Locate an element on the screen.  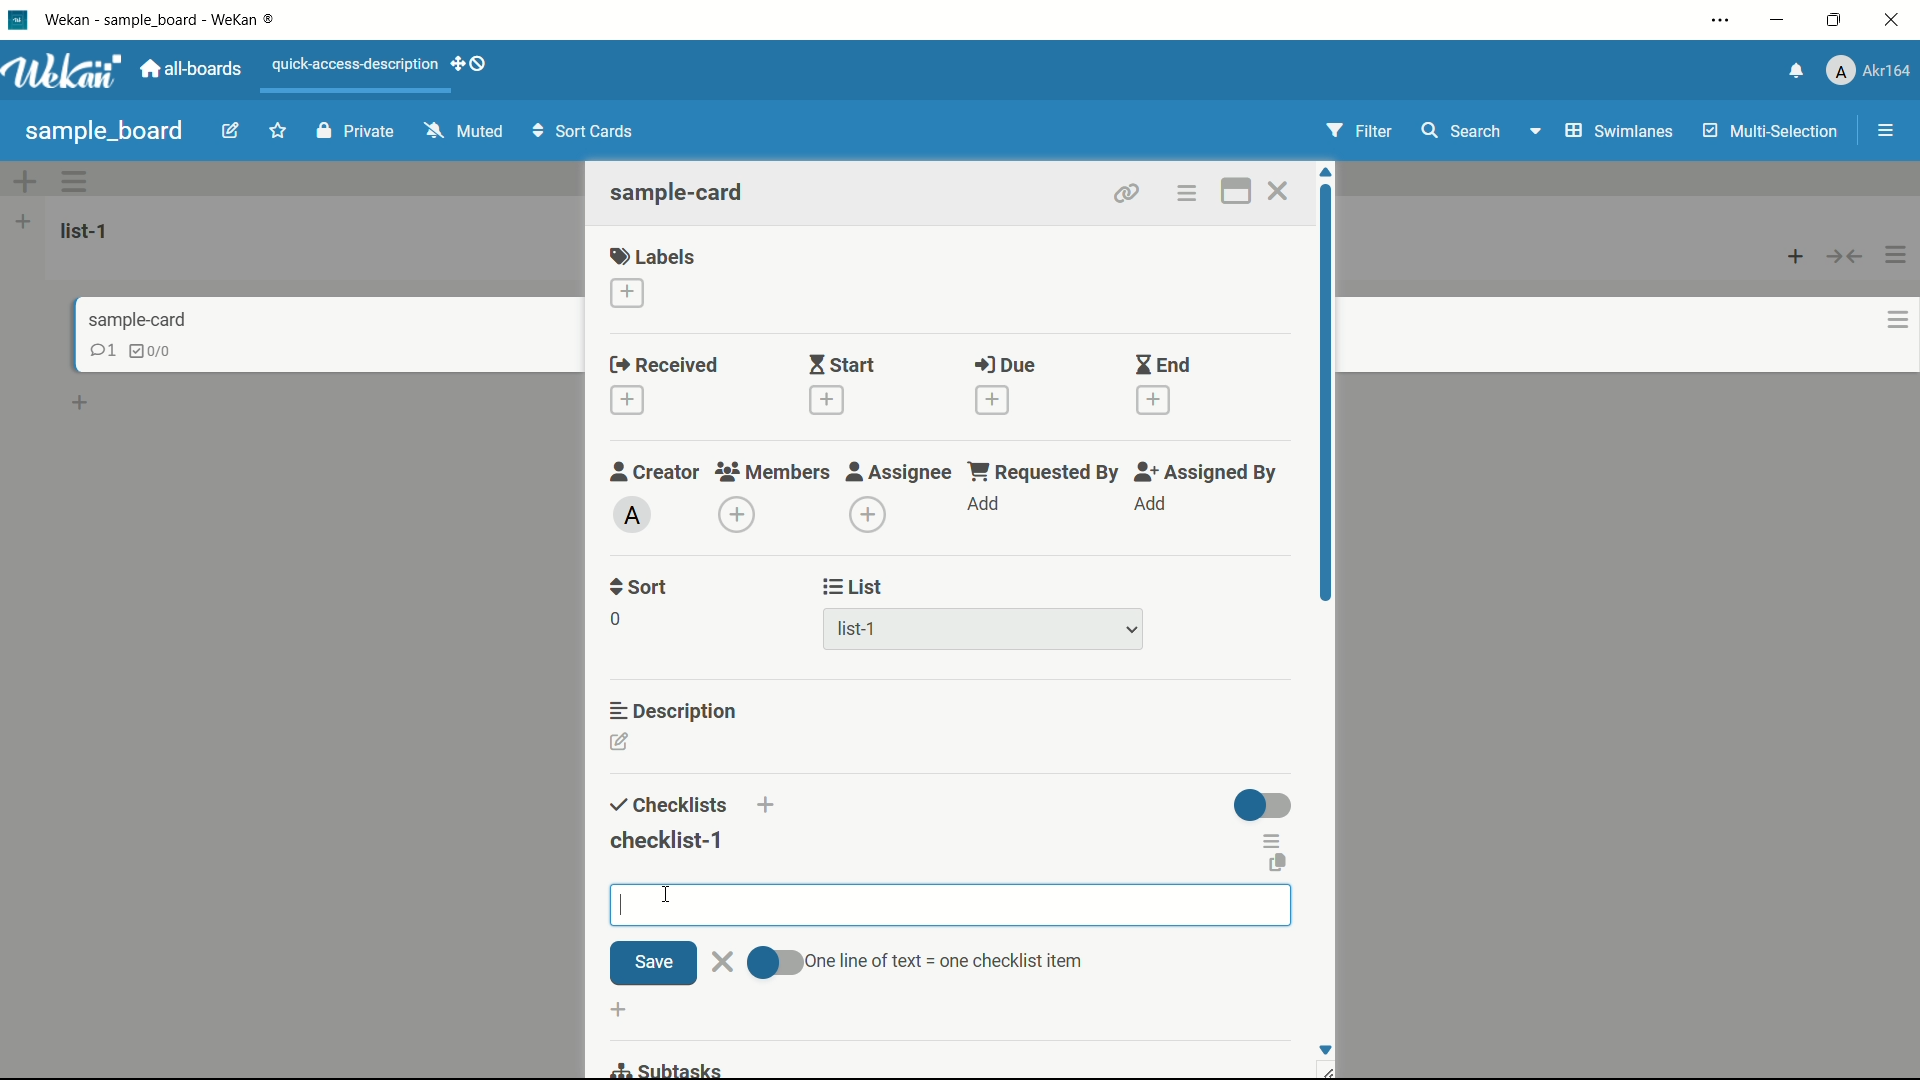
add date is located at coordinates (827, 400).